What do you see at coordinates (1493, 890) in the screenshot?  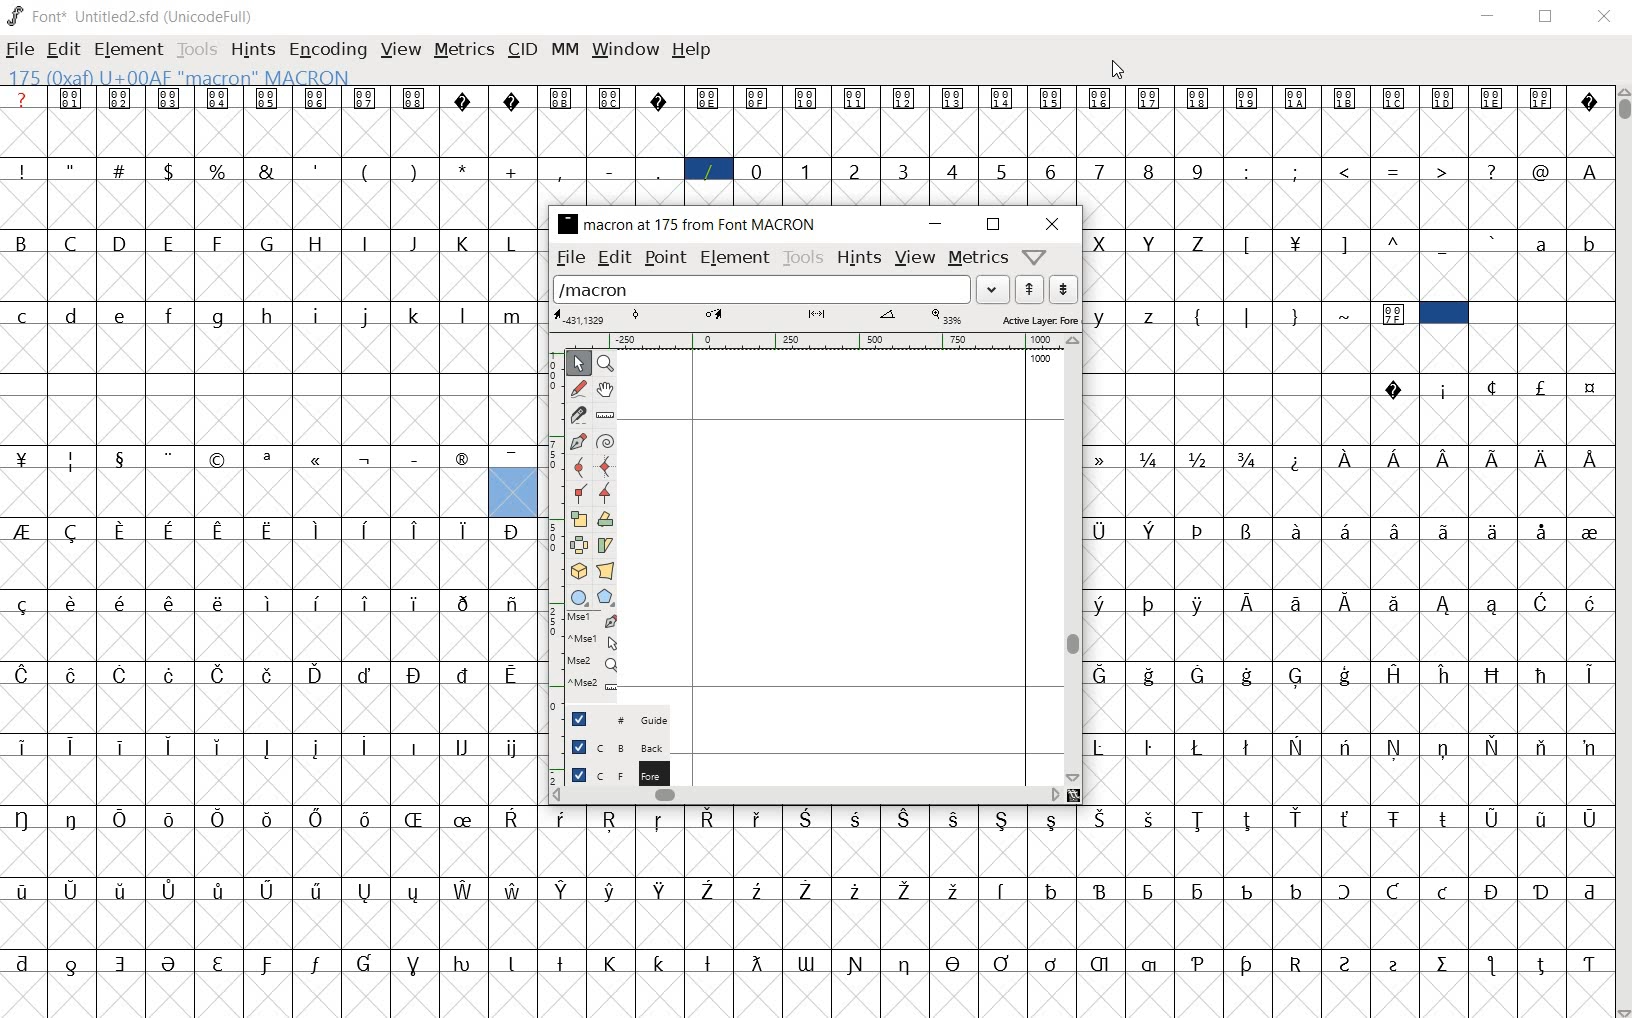 I see `Symbol` at bounding box center [1493, 890].